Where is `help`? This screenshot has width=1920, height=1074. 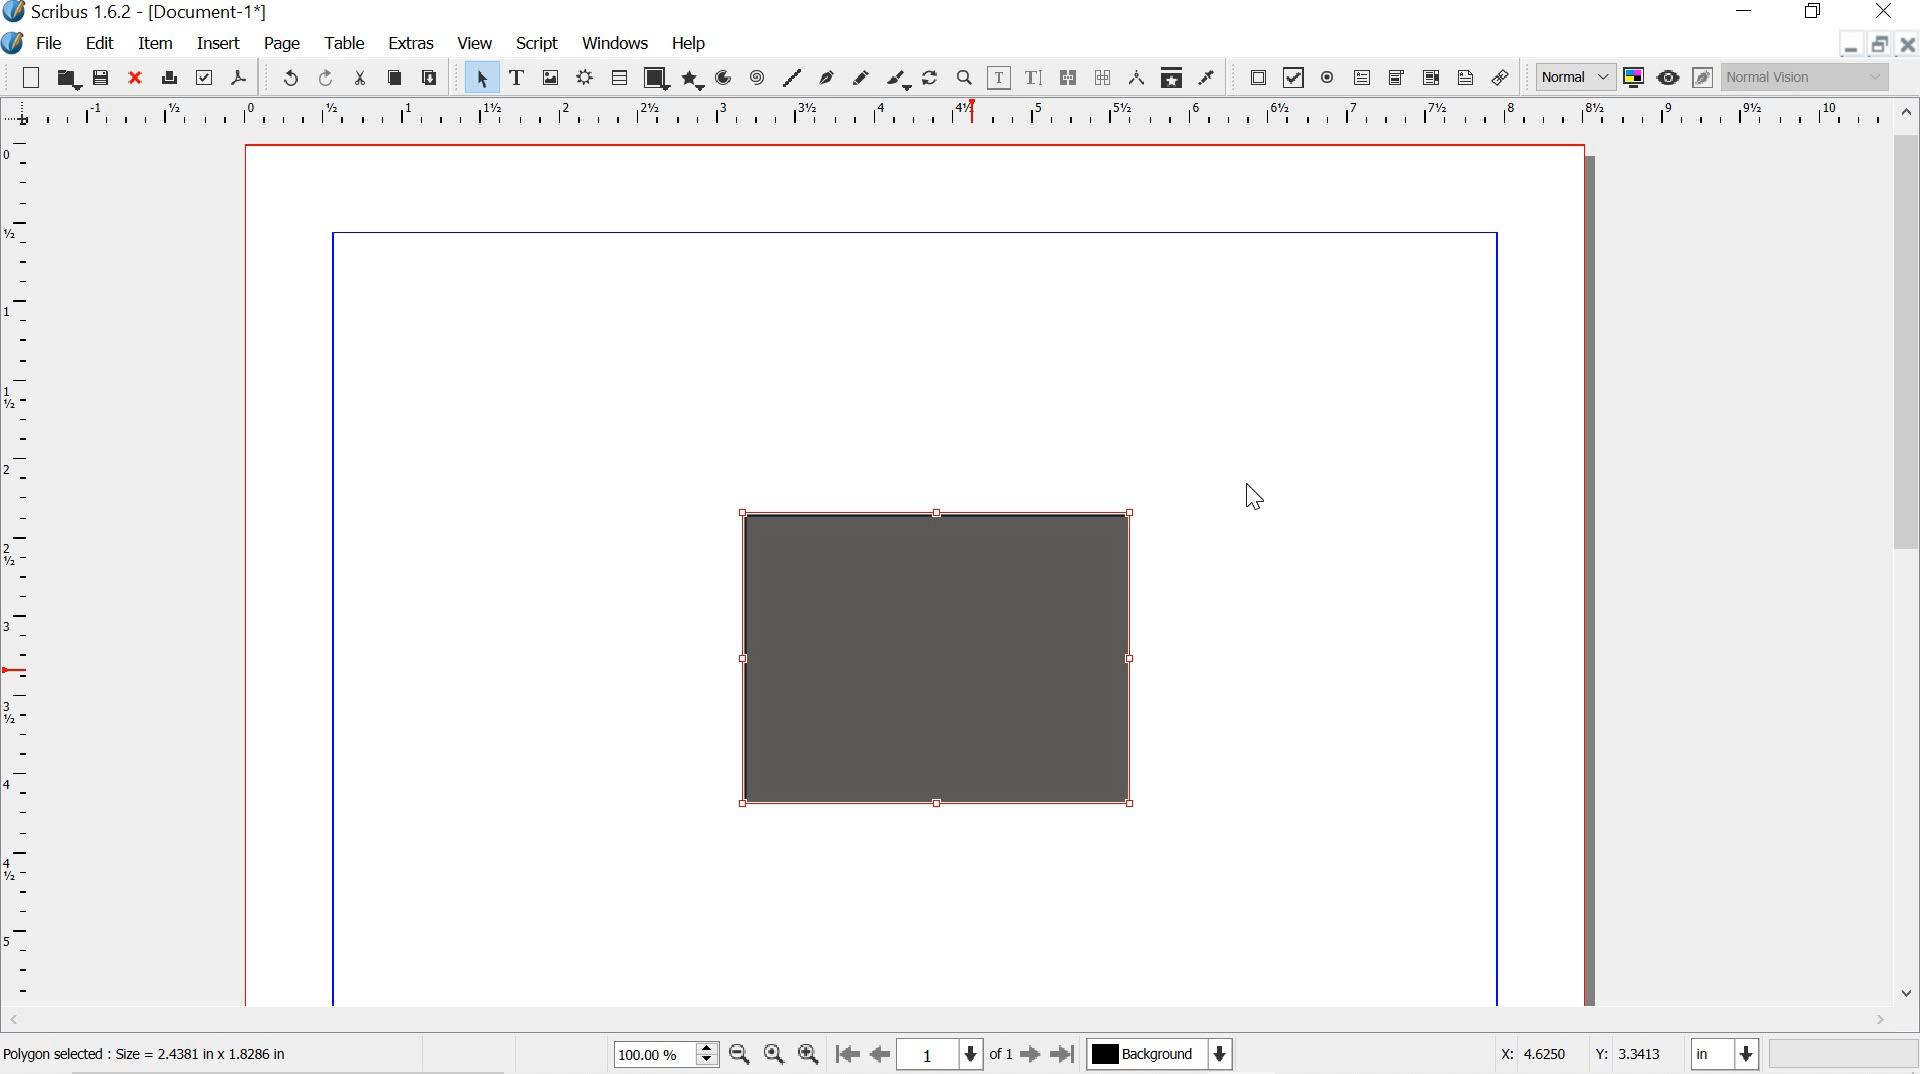 help is located at coordinates (688, 46).